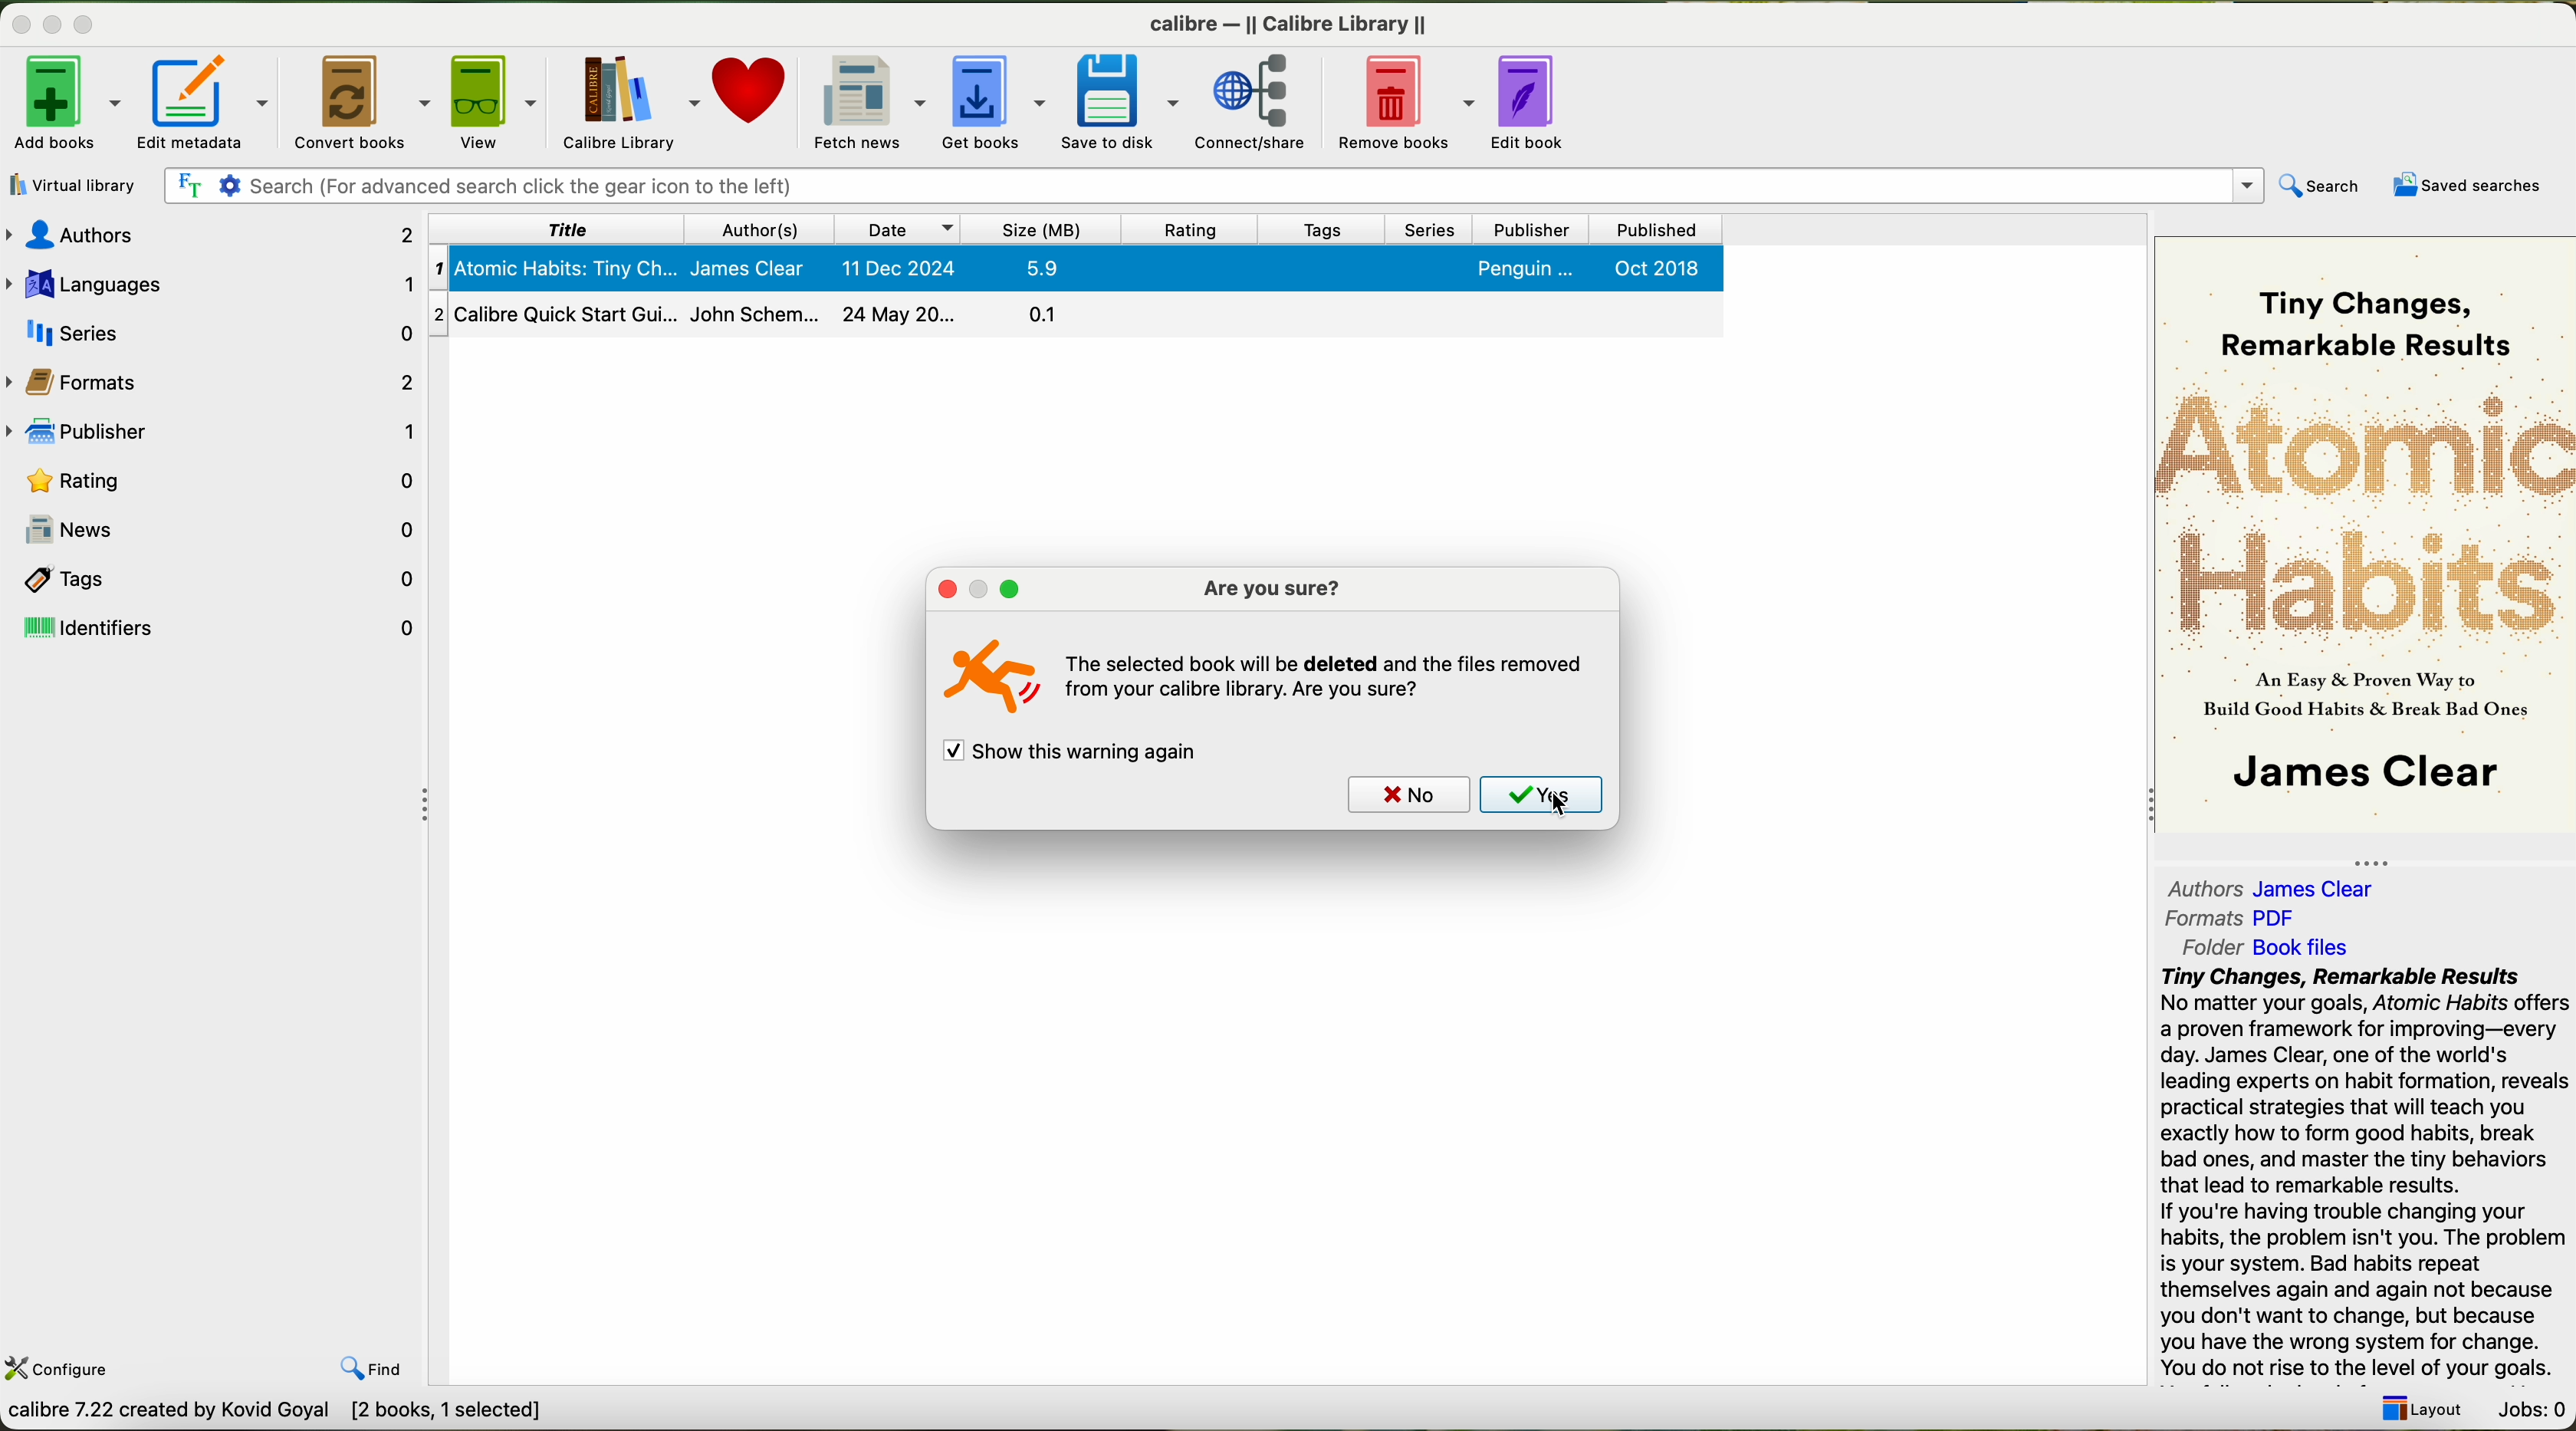  Describe the element at coordinates (1043, 228) in the screenshot. I see `size` at that location.